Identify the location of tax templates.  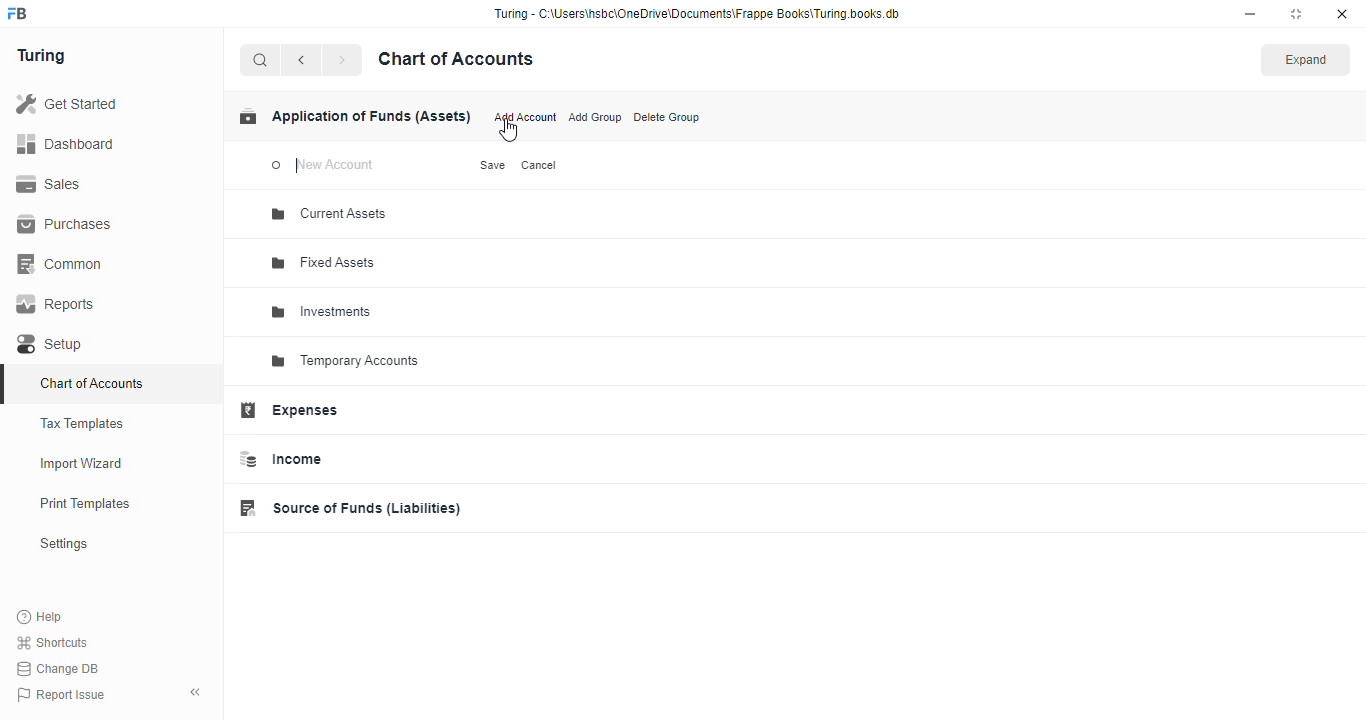
(83, 423).